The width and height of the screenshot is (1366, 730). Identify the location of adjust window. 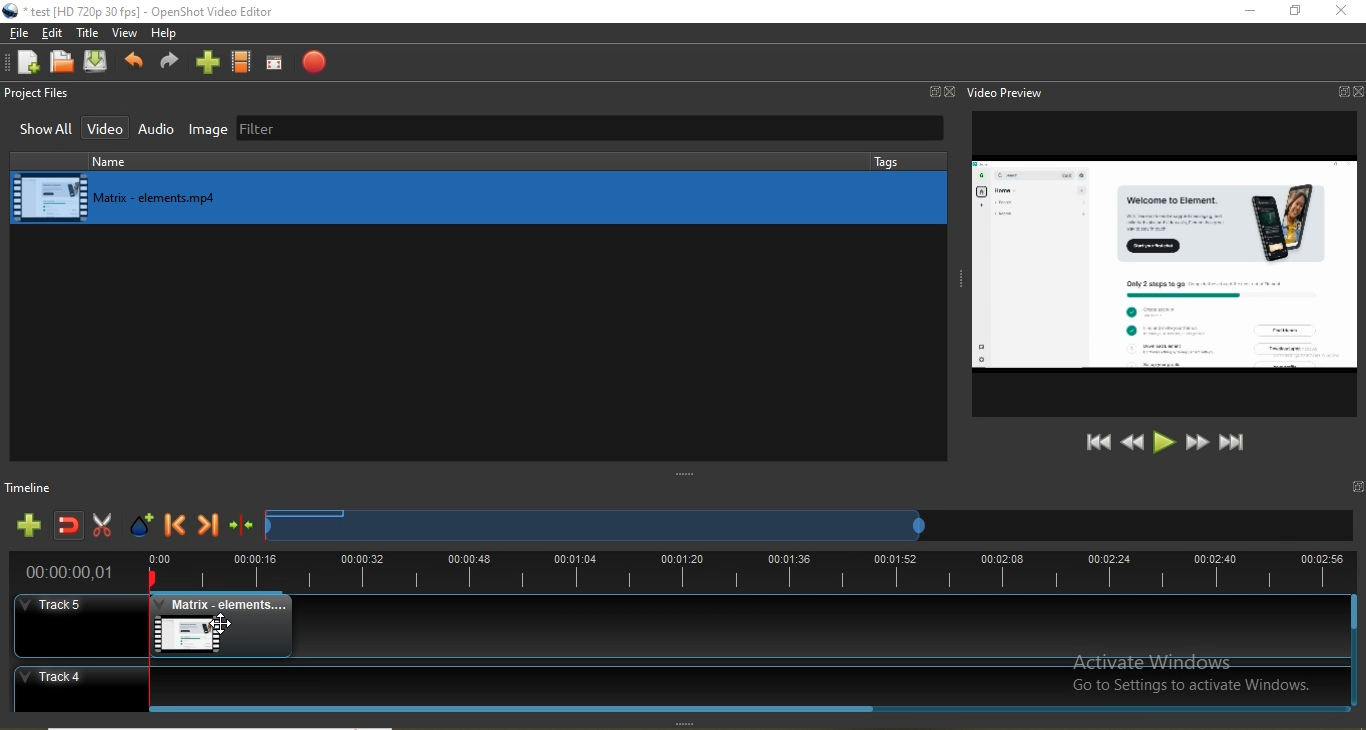
(682, 474).